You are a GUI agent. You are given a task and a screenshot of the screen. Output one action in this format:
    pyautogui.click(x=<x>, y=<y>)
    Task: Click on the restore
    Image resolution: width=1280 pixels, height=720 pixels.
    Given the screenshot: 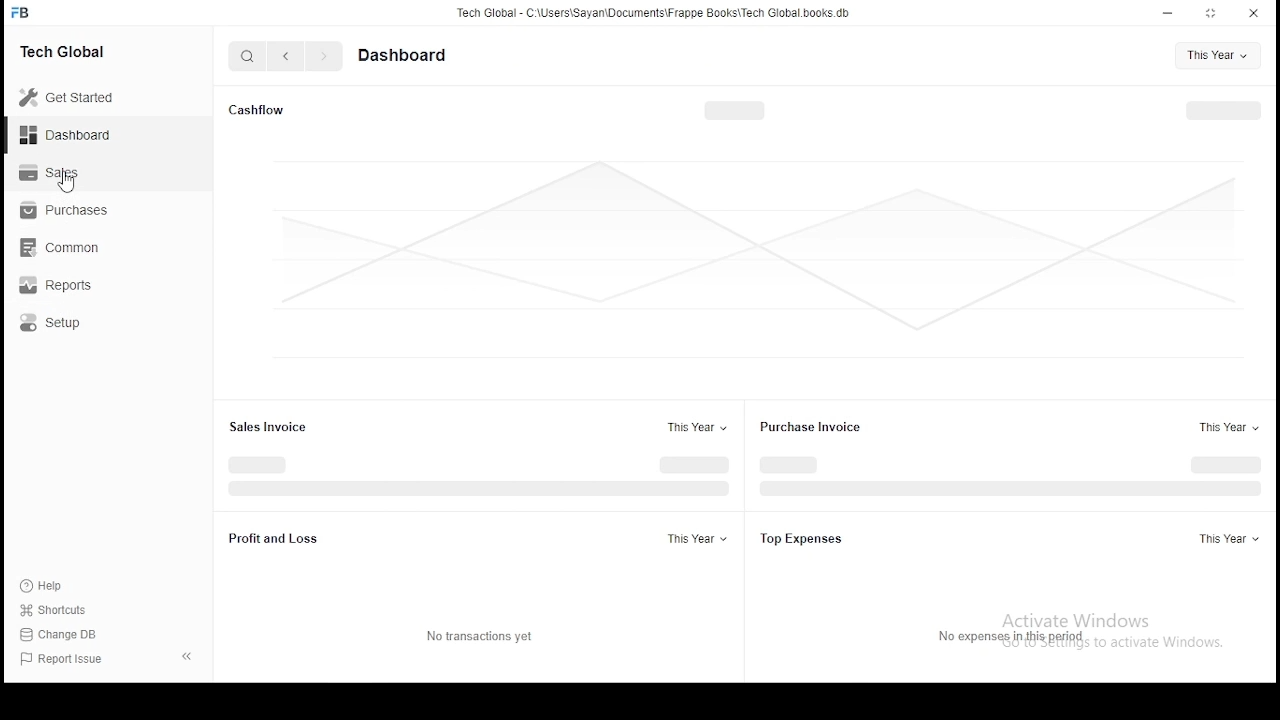 What is the action you would take?
    pyautogui.click(x=1211, y=12)
    